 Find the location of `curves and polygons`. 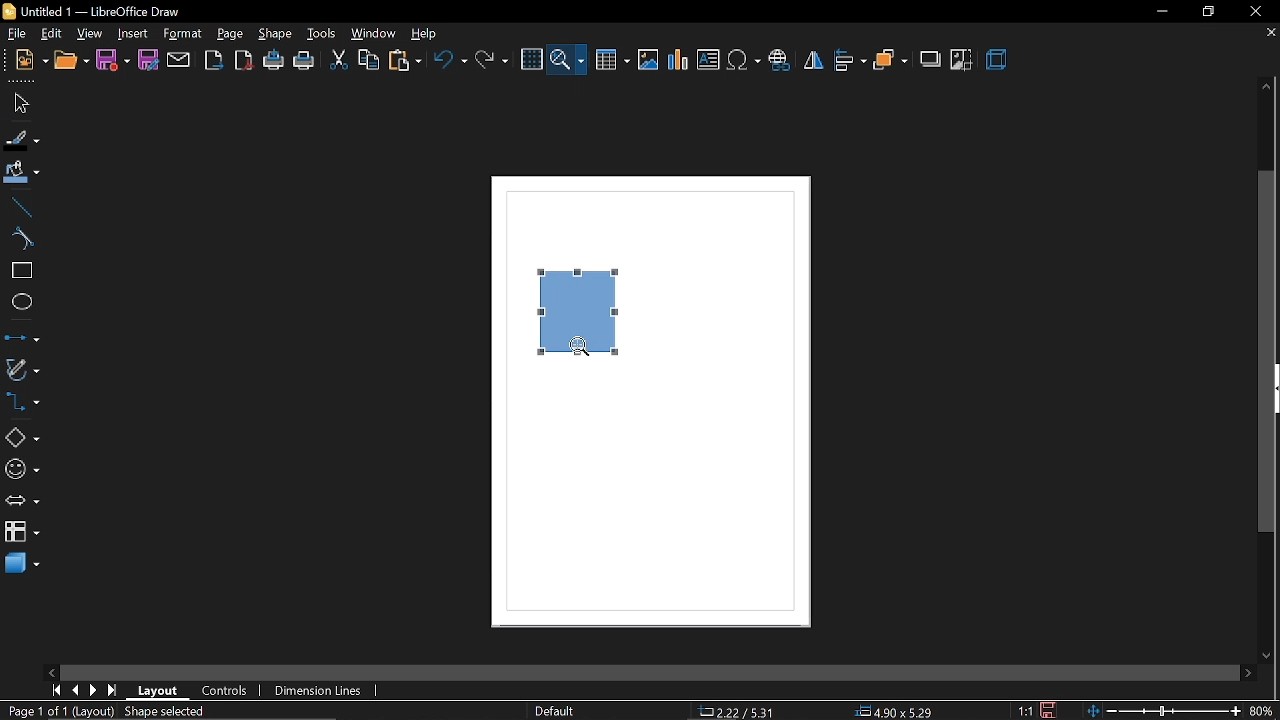

curves and polygons is located at coordinates (21, 368).